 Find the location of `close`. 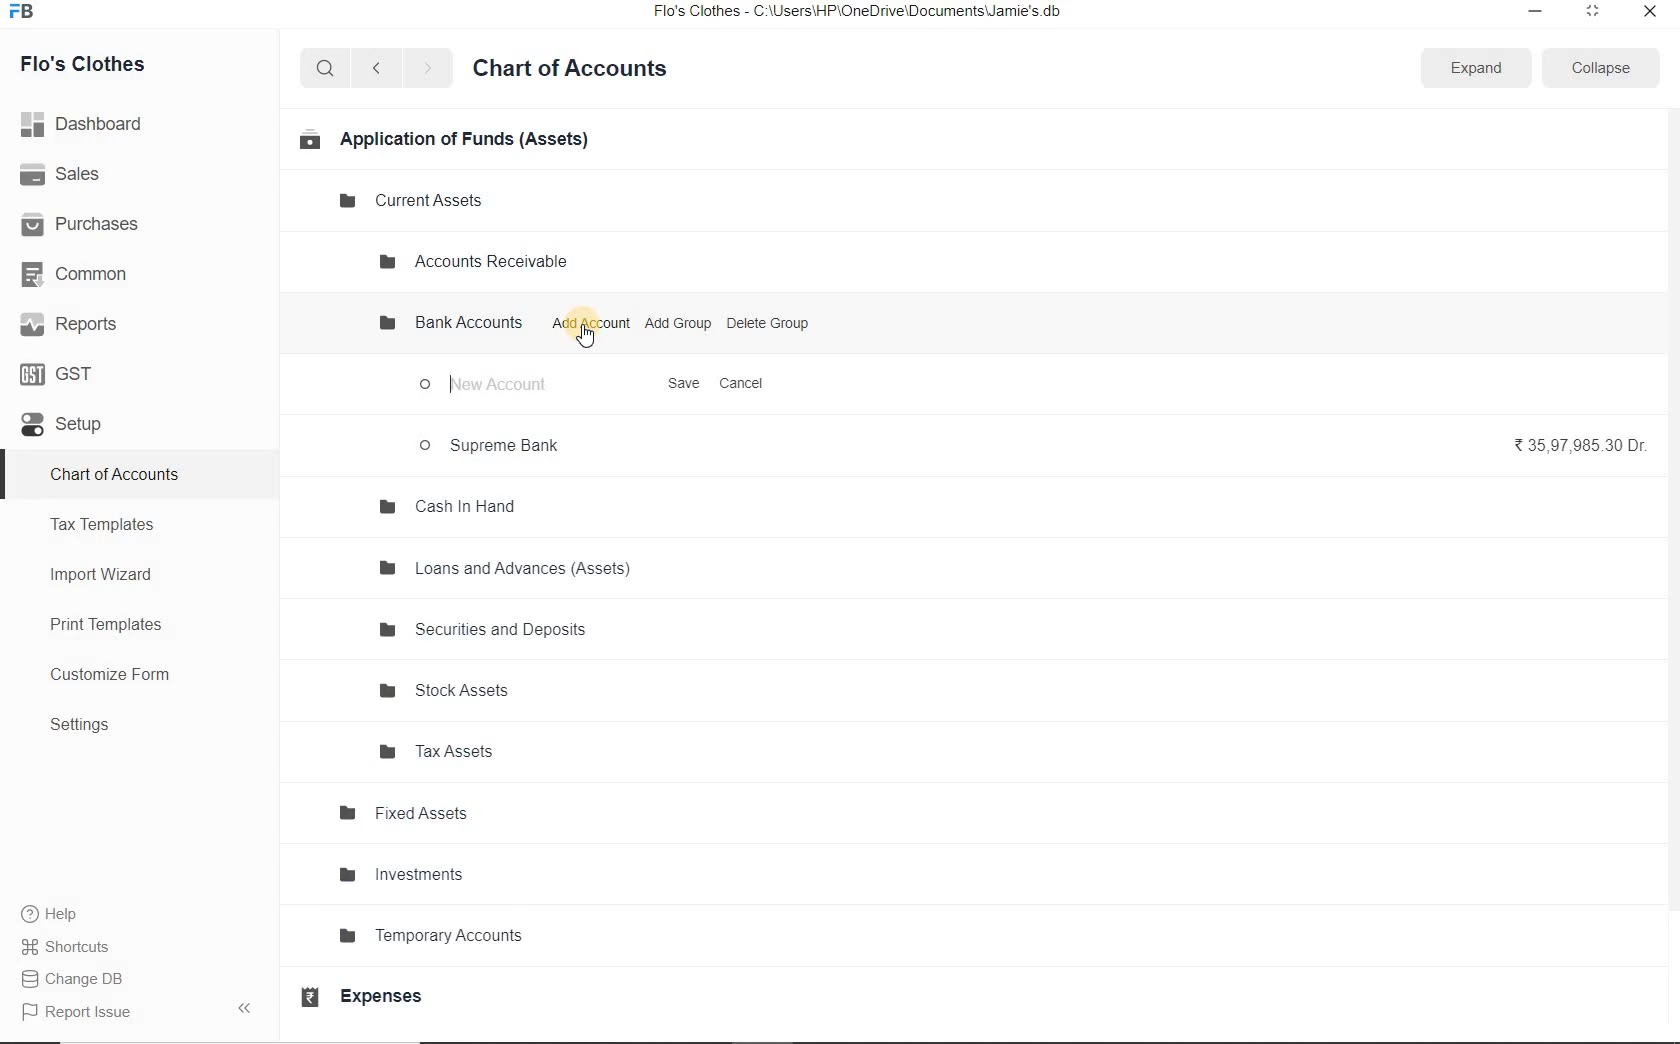

close is located at coordinates (1649, 10).